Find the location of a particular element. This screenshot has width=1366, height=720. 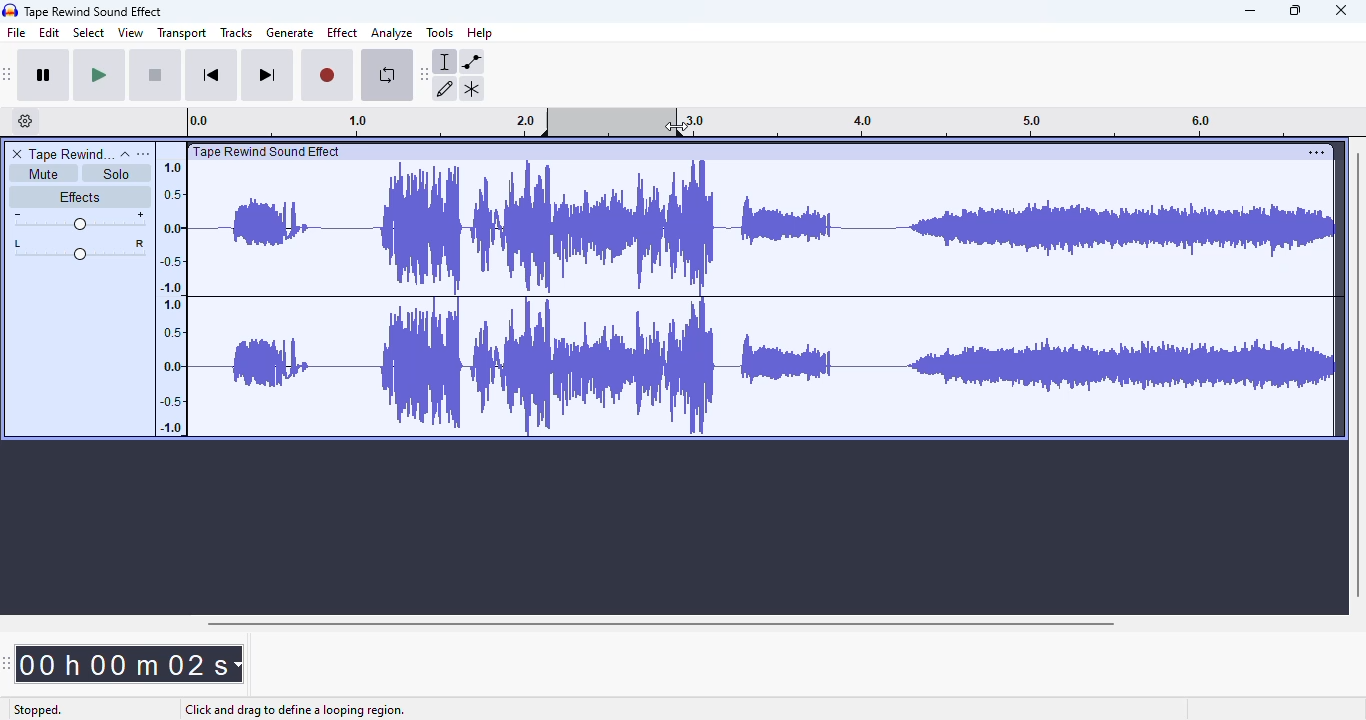

1.0 0.5 0.0 -0.5 -1.0 1.0 0.5 0.0 -0.5 -1.0 is located at coordinates (172, 291).